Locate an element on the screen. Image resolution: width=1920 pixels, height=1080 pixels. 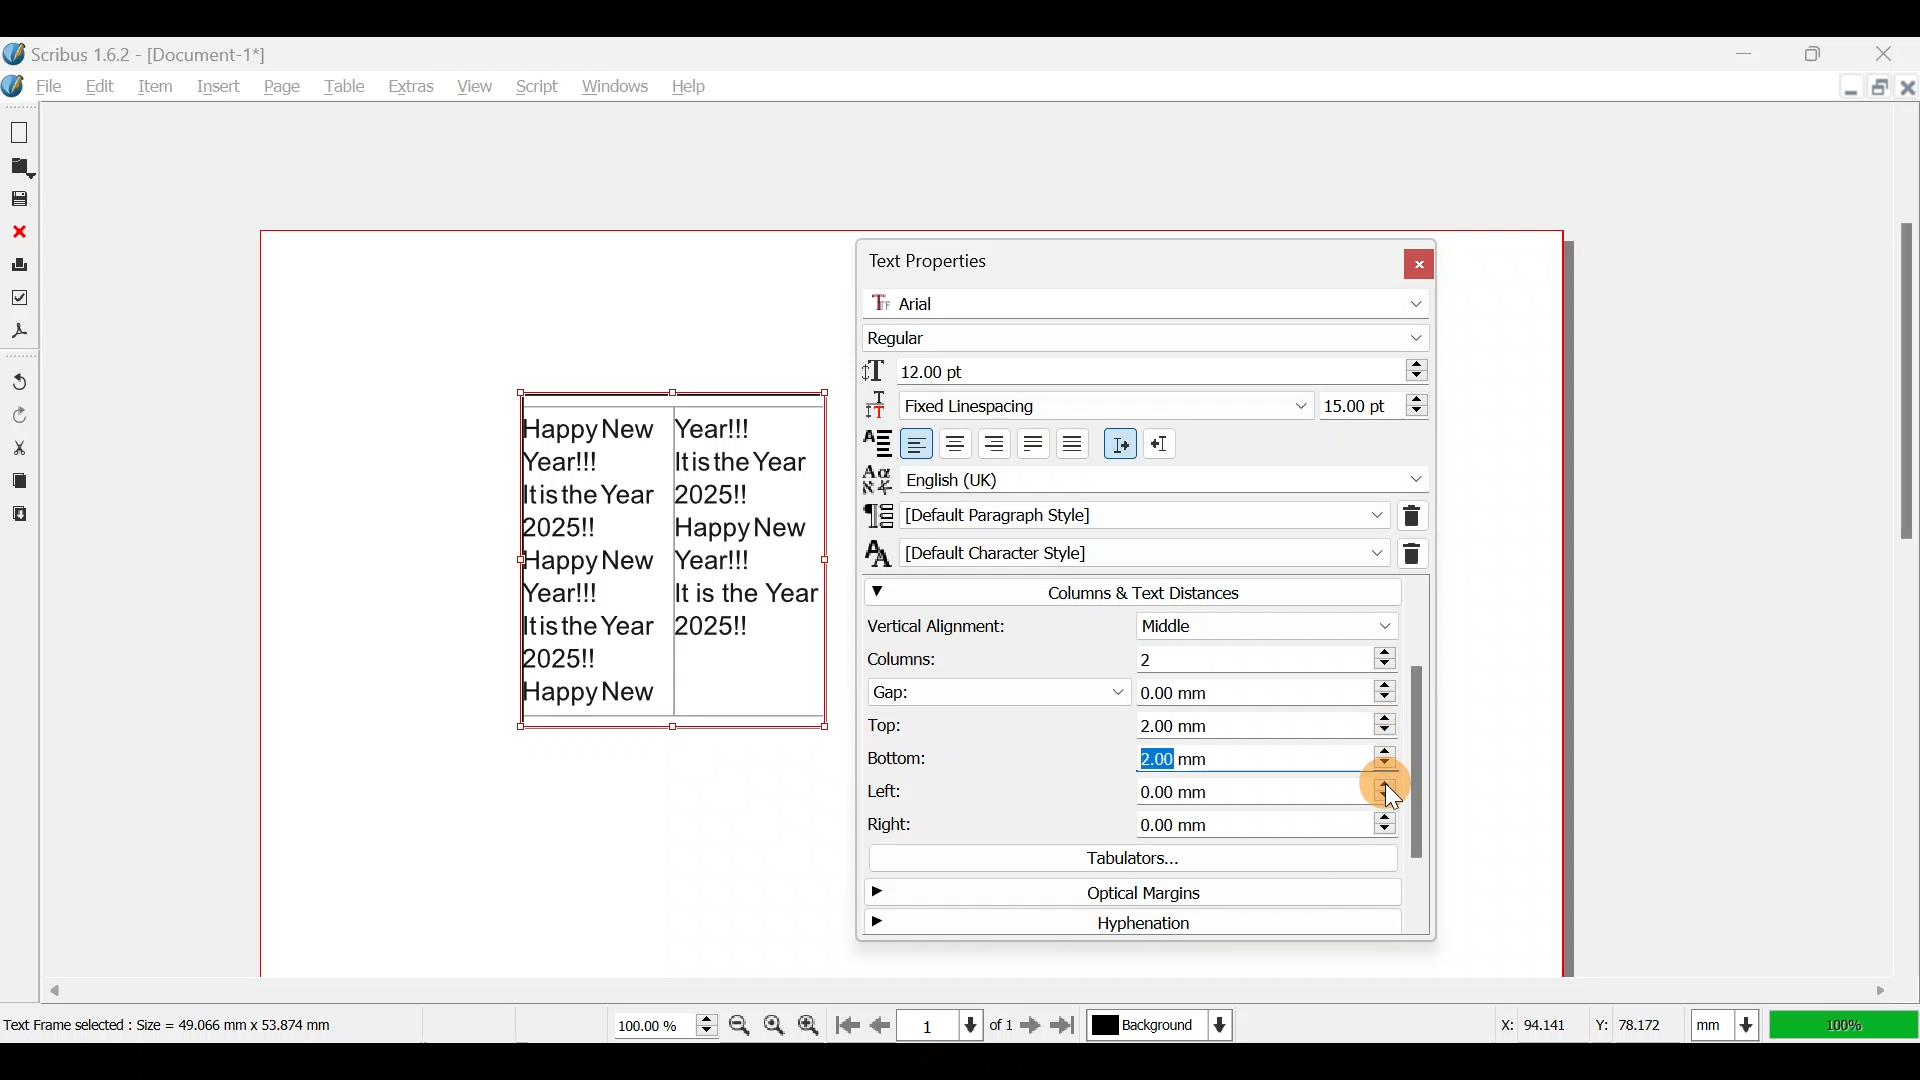
Text Alignment is located at coordinates (871, 442).